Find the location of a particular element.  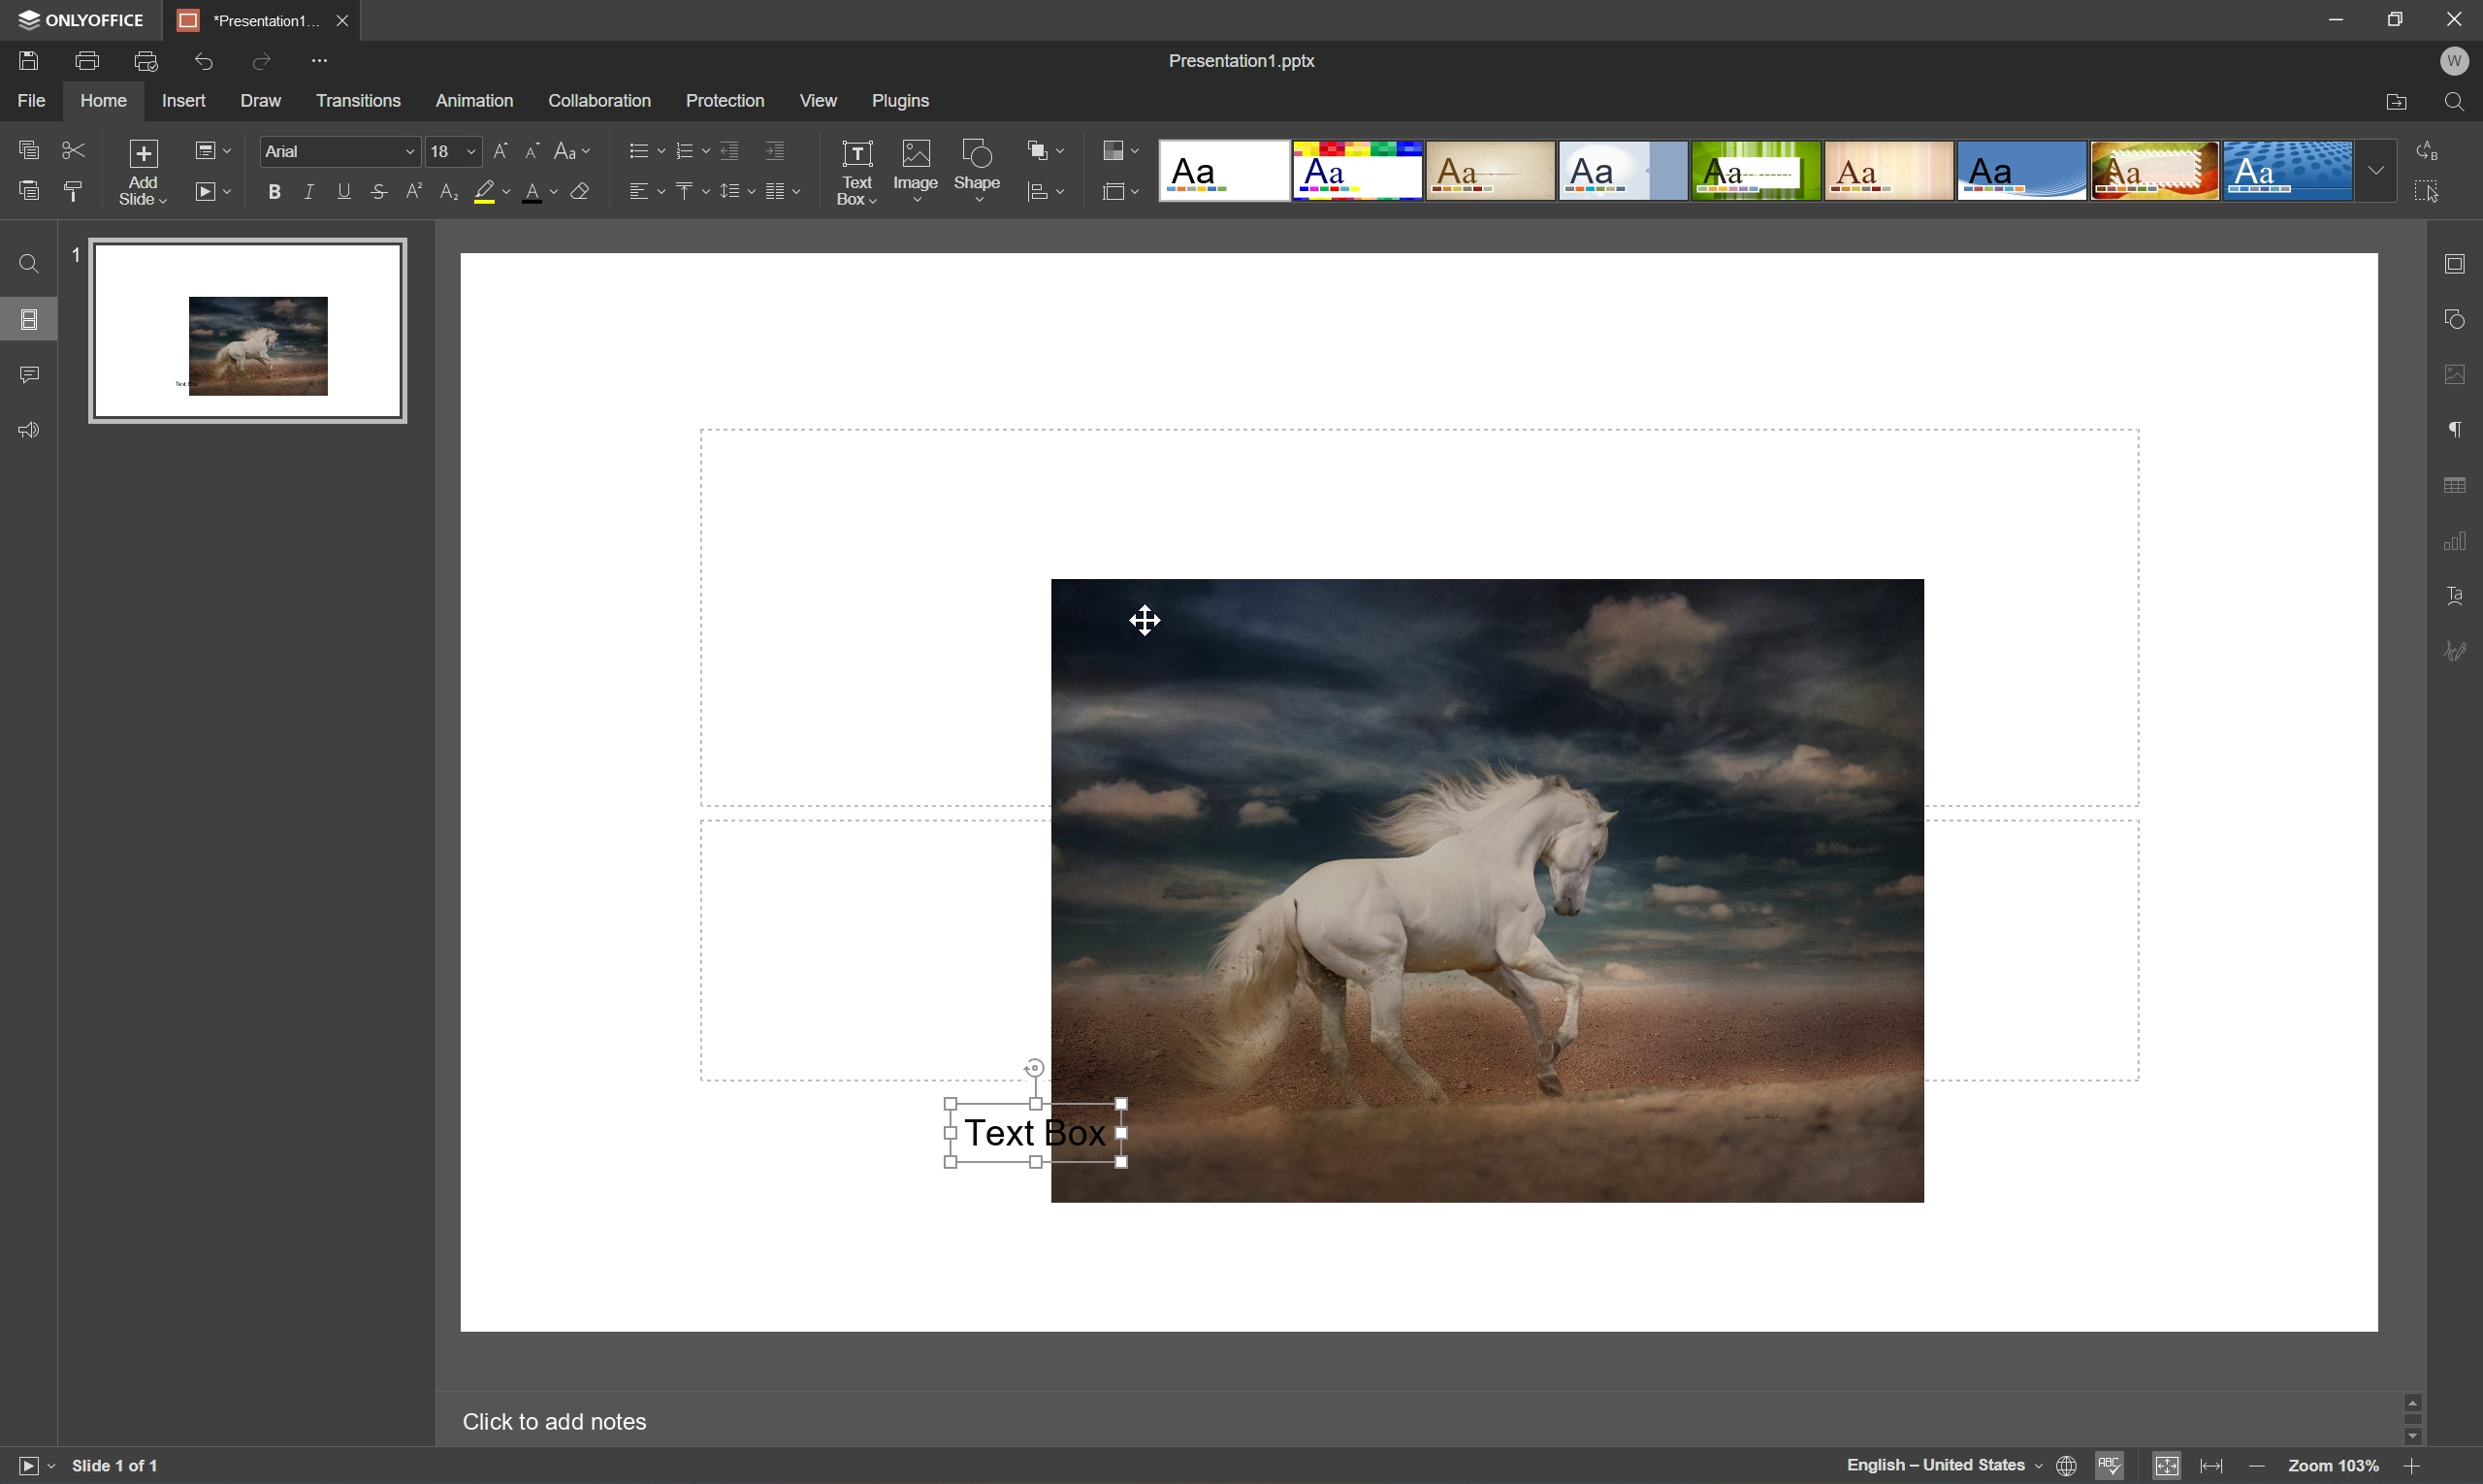

Collaboration is located at coordinates (601, 104).